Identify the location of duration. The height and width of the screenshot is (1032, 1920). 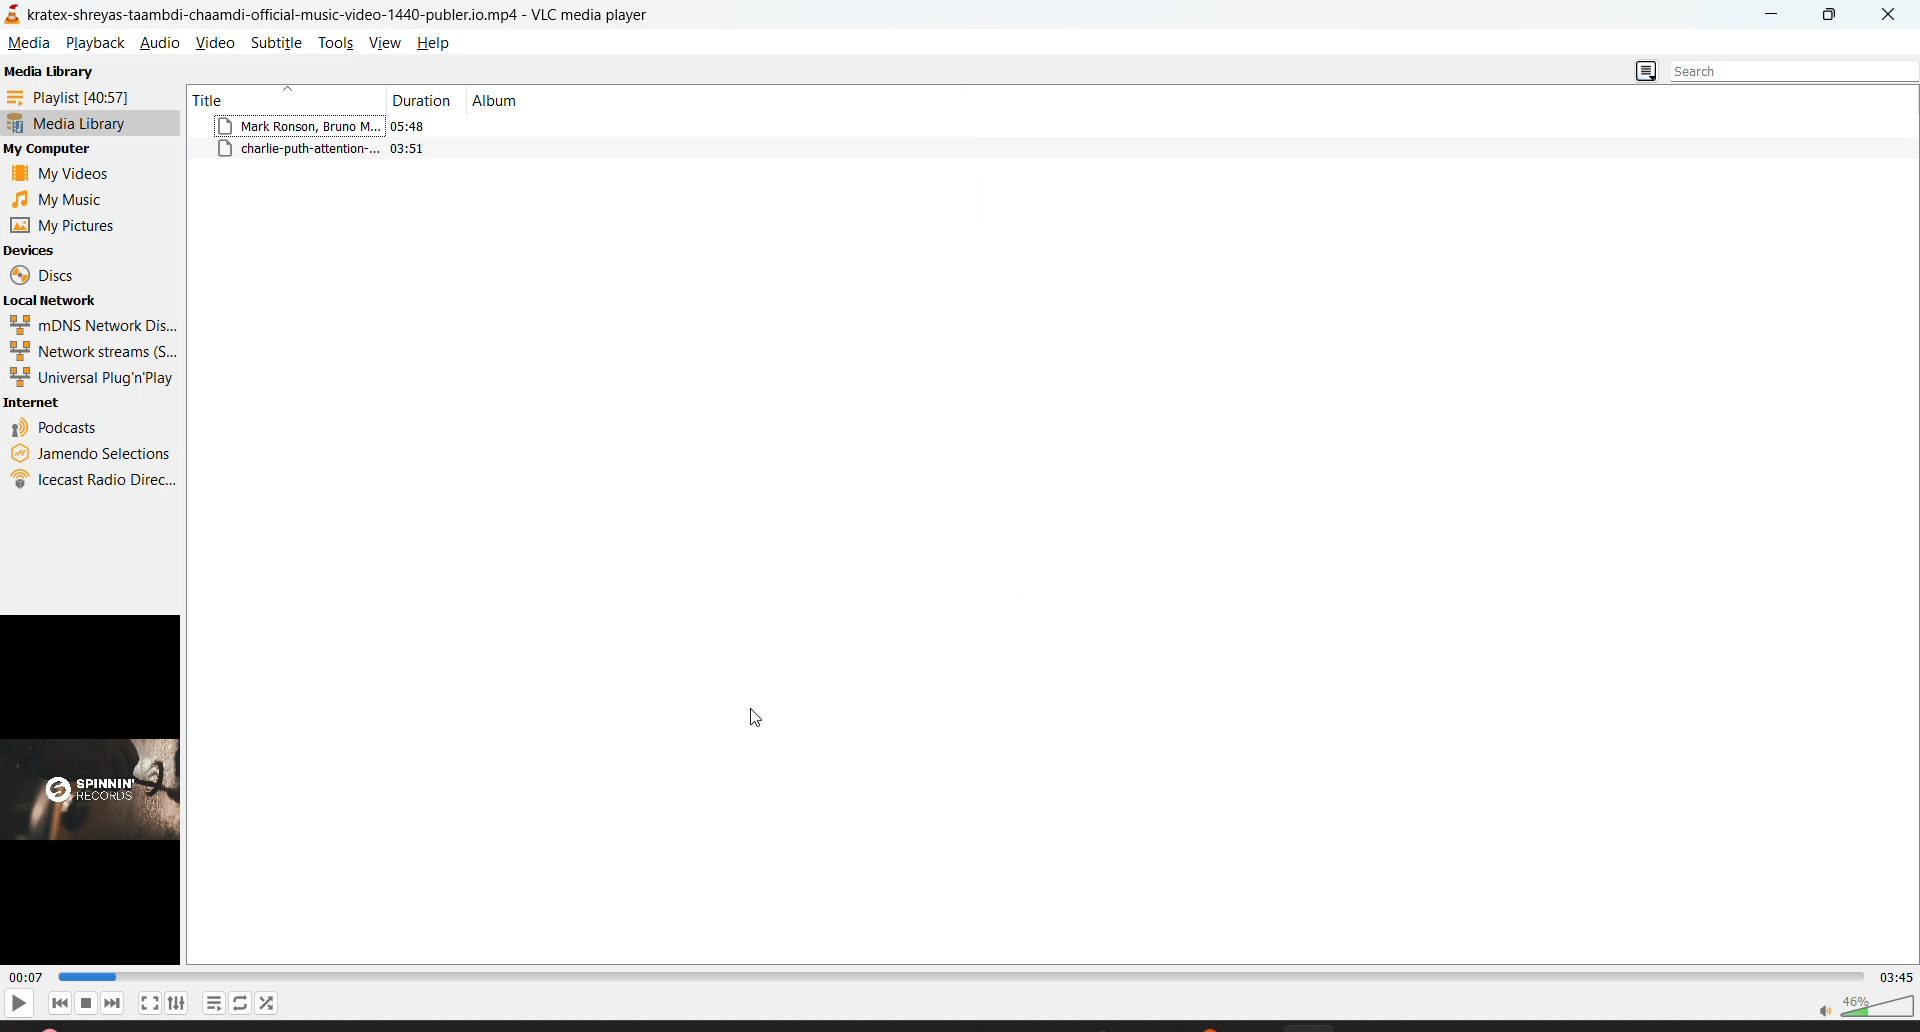
(424, 97).